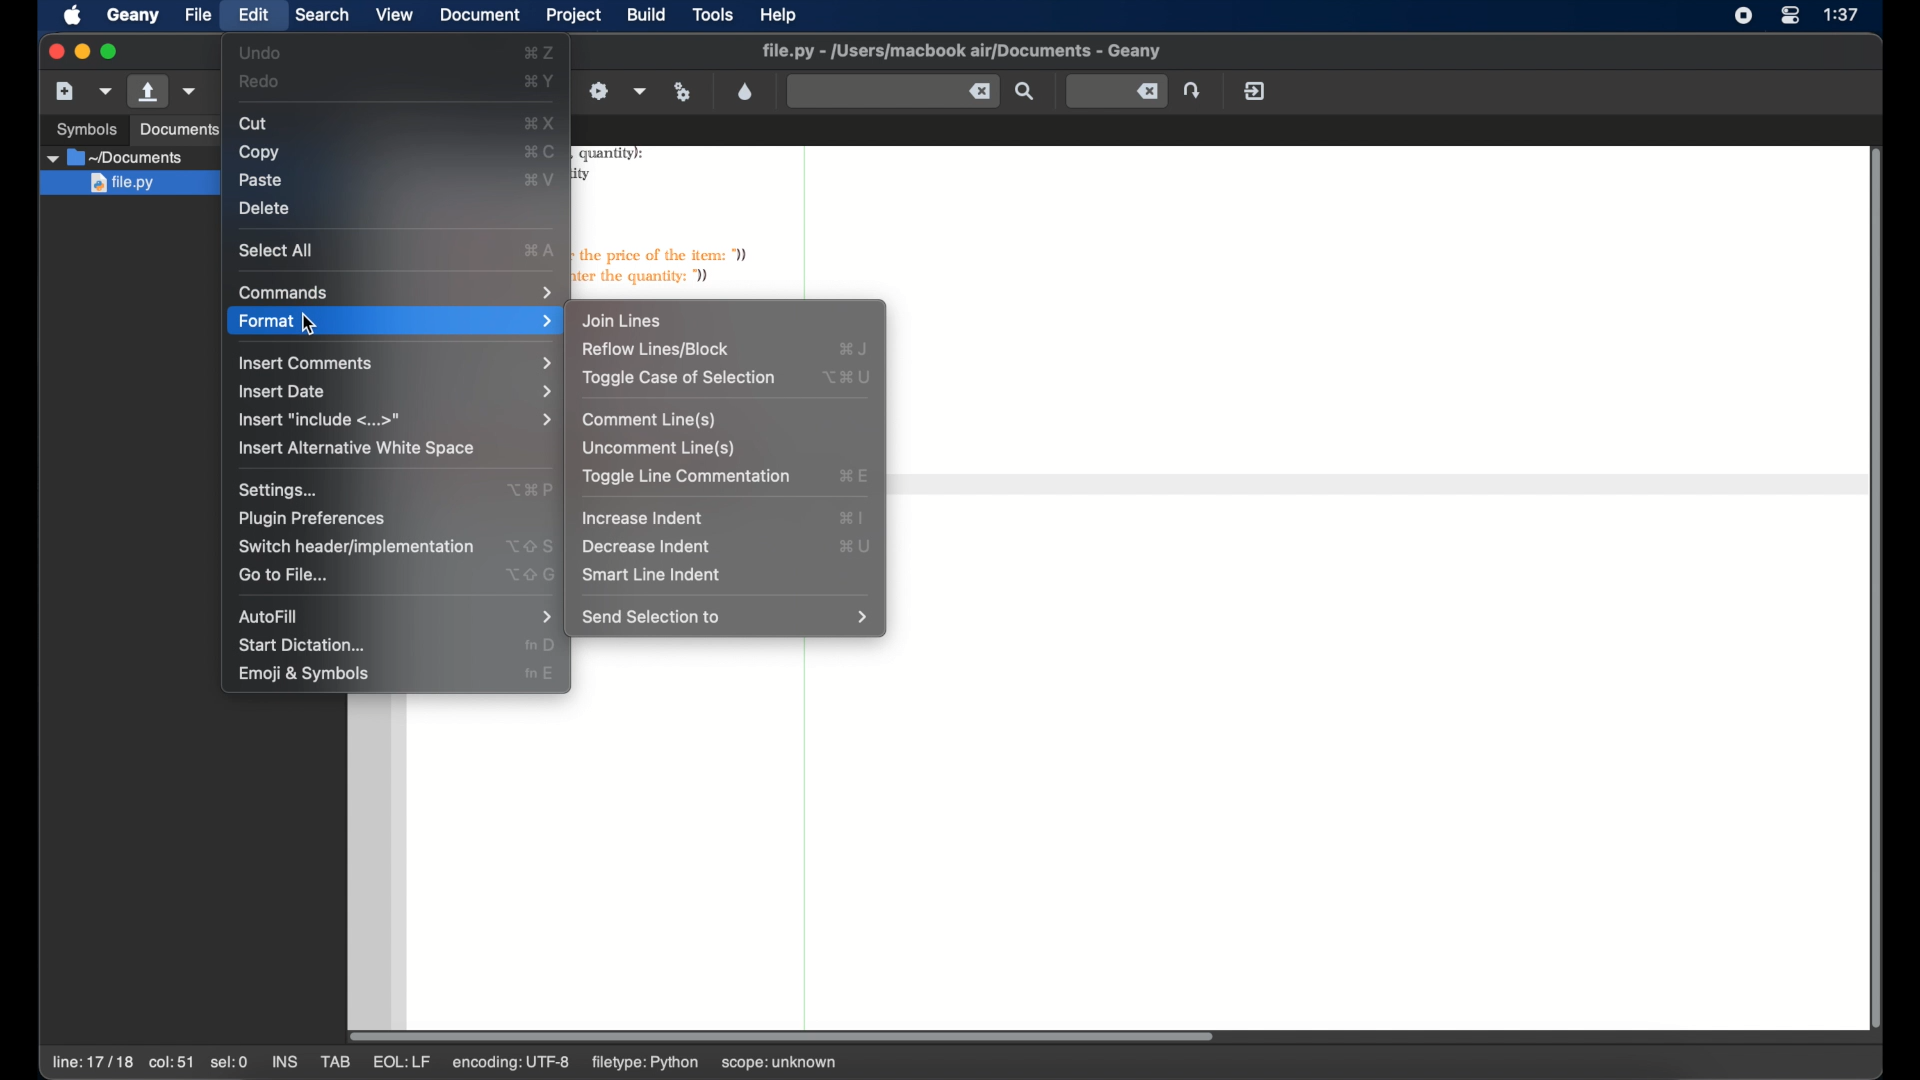 The image size is (1920, 1080). What do you see at coordinates (1254, 90) in the screenshot?
I see `quit geany` at bounding box center [1254, 90].